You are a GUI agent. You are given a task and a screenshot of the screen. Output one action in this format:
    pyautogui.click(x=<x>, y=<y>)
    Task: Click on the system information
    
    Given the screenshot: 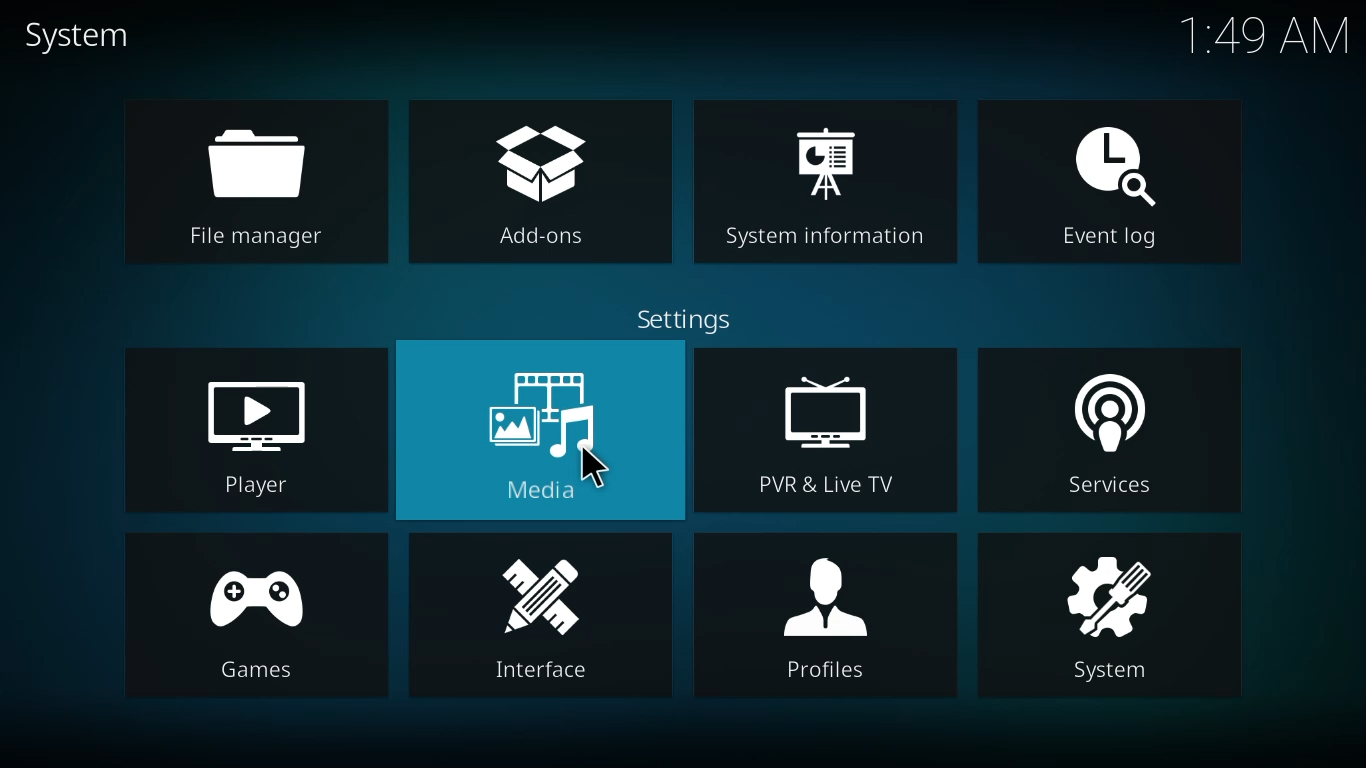 What is the action you would take?
    pyautogui.click(x=830, y=181)
    